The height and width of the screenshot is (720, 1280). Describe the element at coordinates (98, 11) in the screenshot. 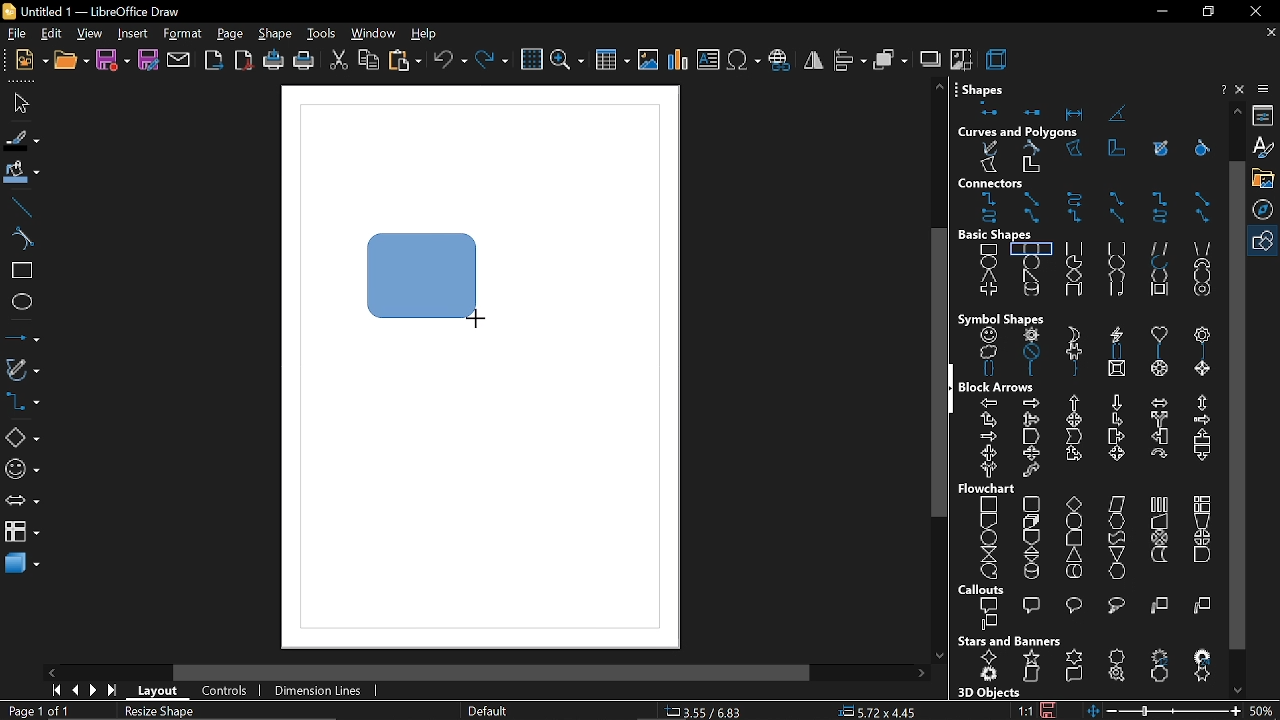

I see `current window` at that location.